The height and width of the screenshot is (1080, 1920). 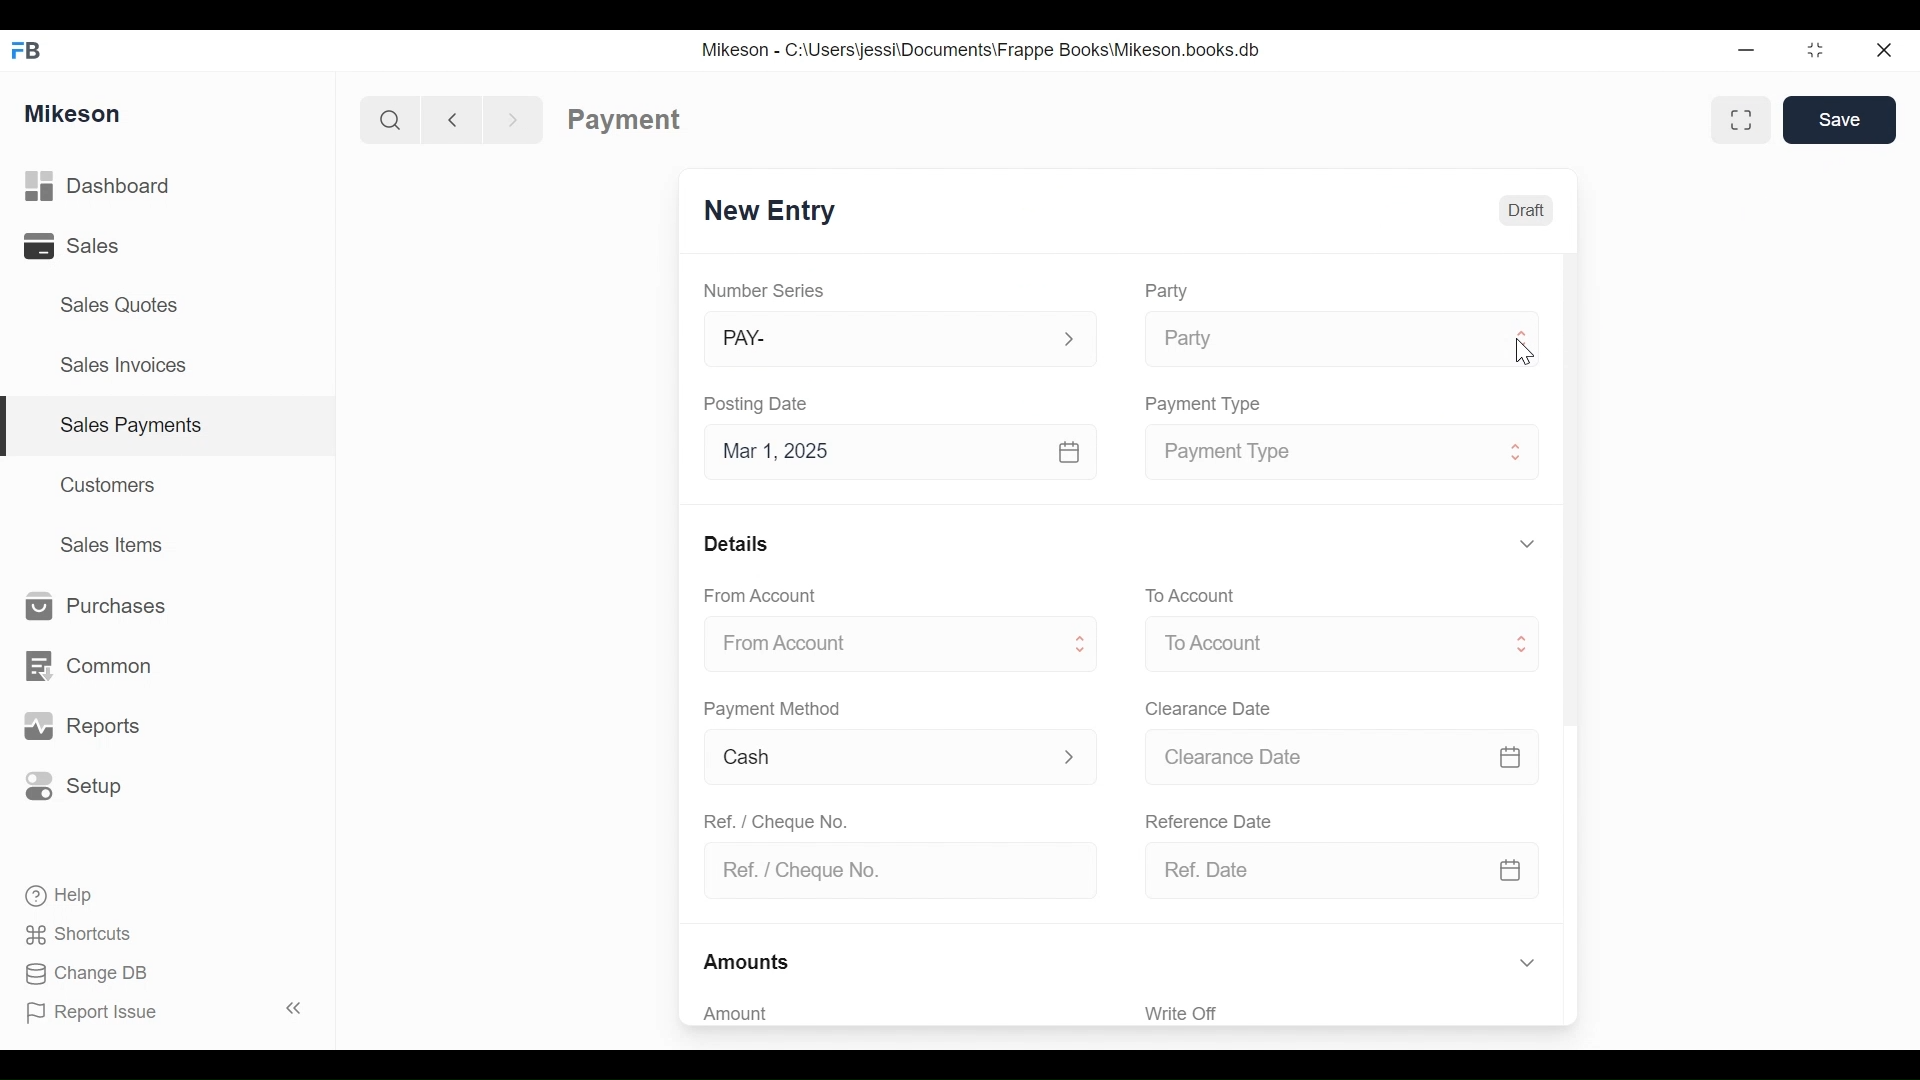 What do you see at coordinates (74, 895) in the screenshot?
I see `Help` at bounding box center [74, 895].